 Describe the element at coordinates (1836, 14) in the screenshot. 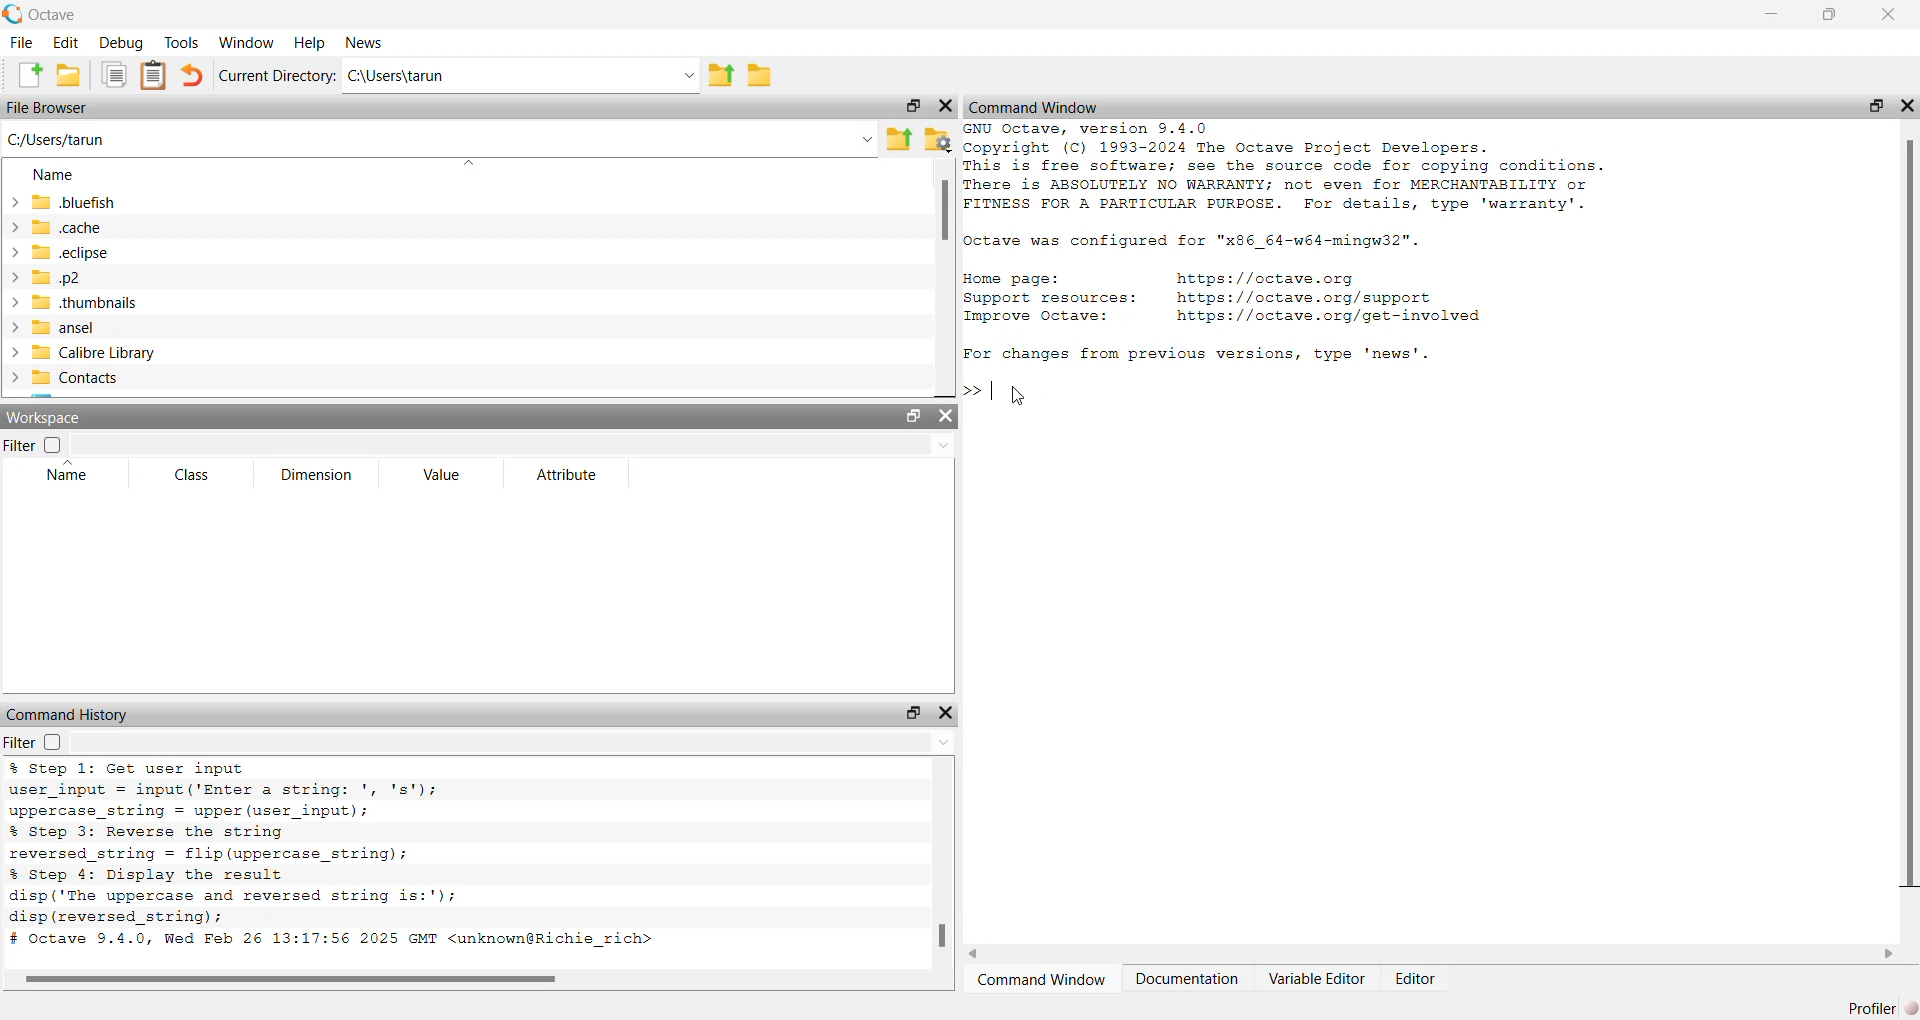

I see `maximize` at that location.